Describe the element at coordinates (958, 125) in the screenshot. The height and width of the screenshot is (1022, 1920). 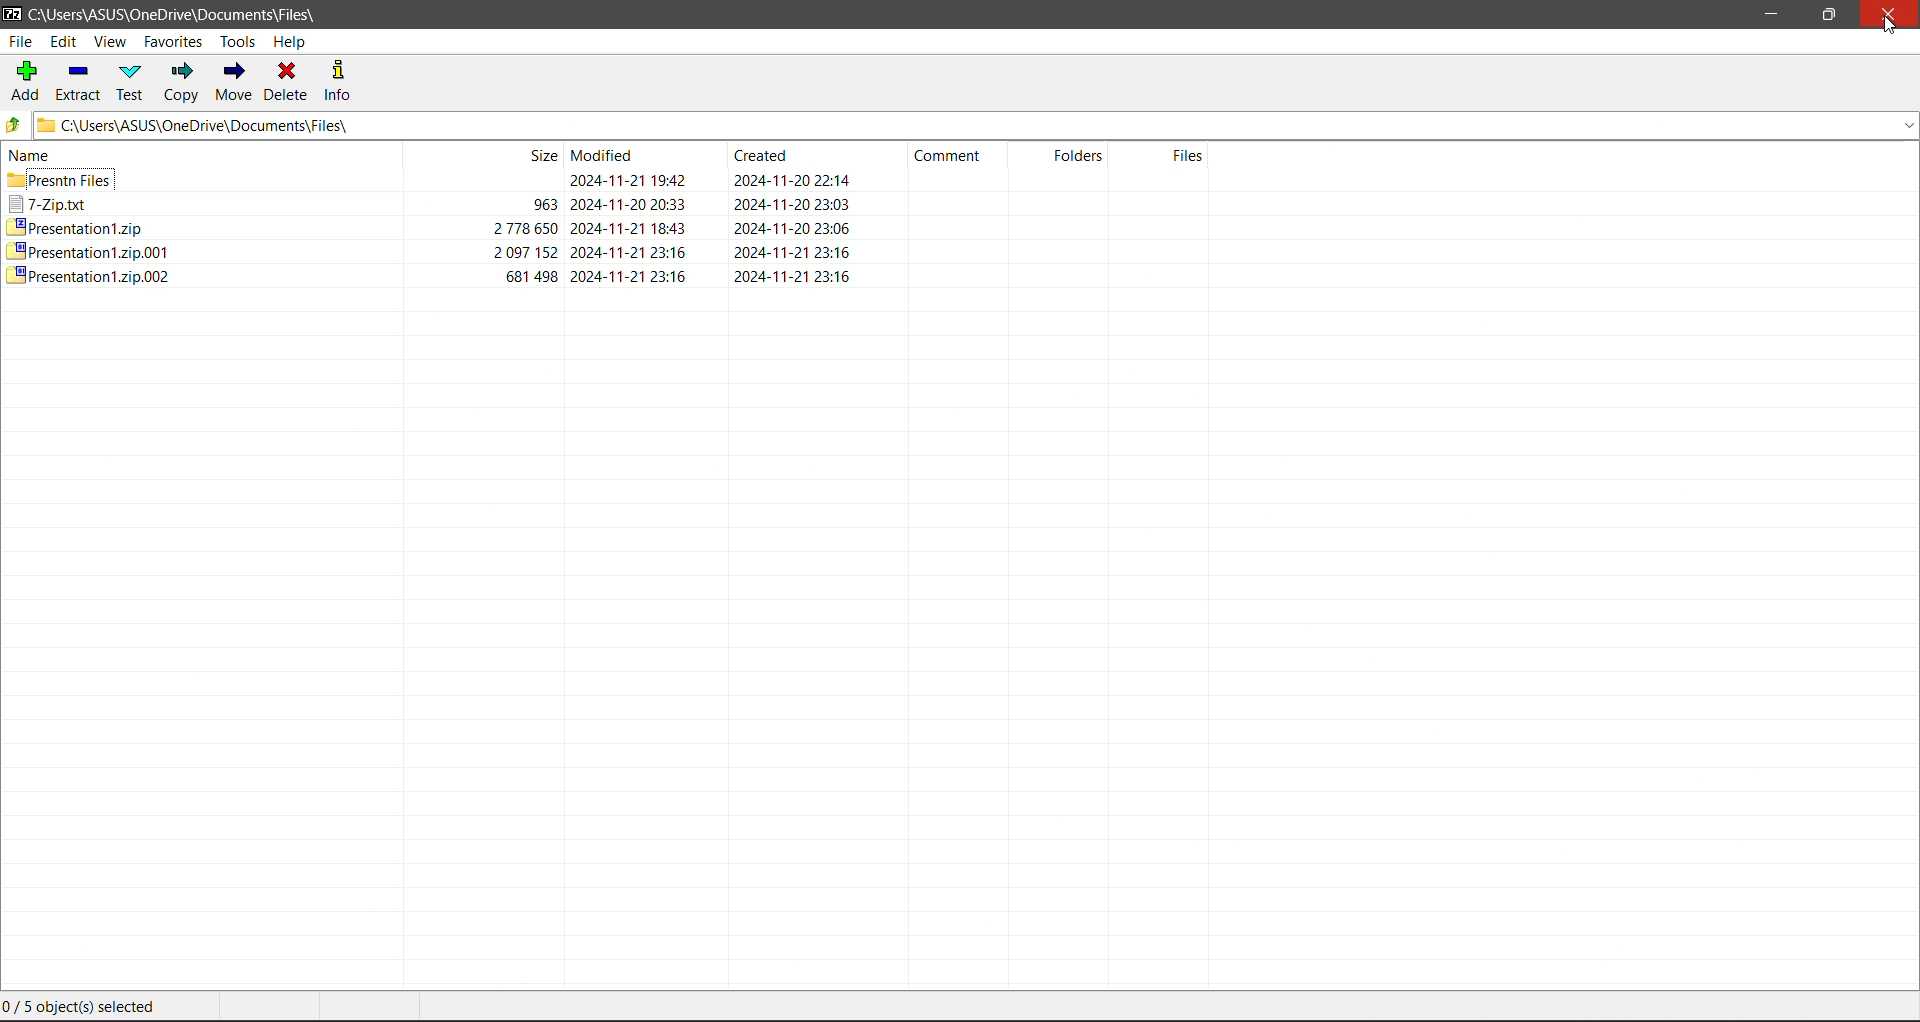
I see `Current Folder Location Path` at that location.